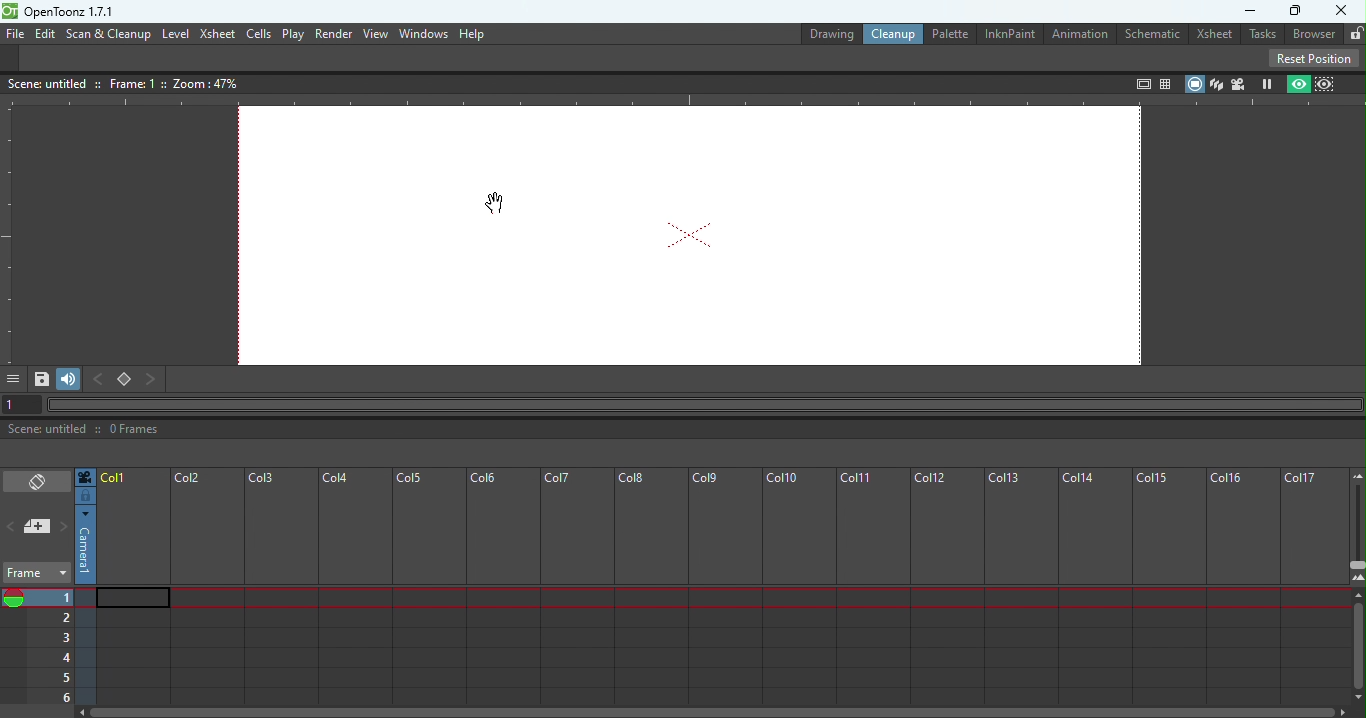  What do you see at coordinates (127, 82) in the screenshot?
I see `Canvas details` at bounding box center [127, 82].